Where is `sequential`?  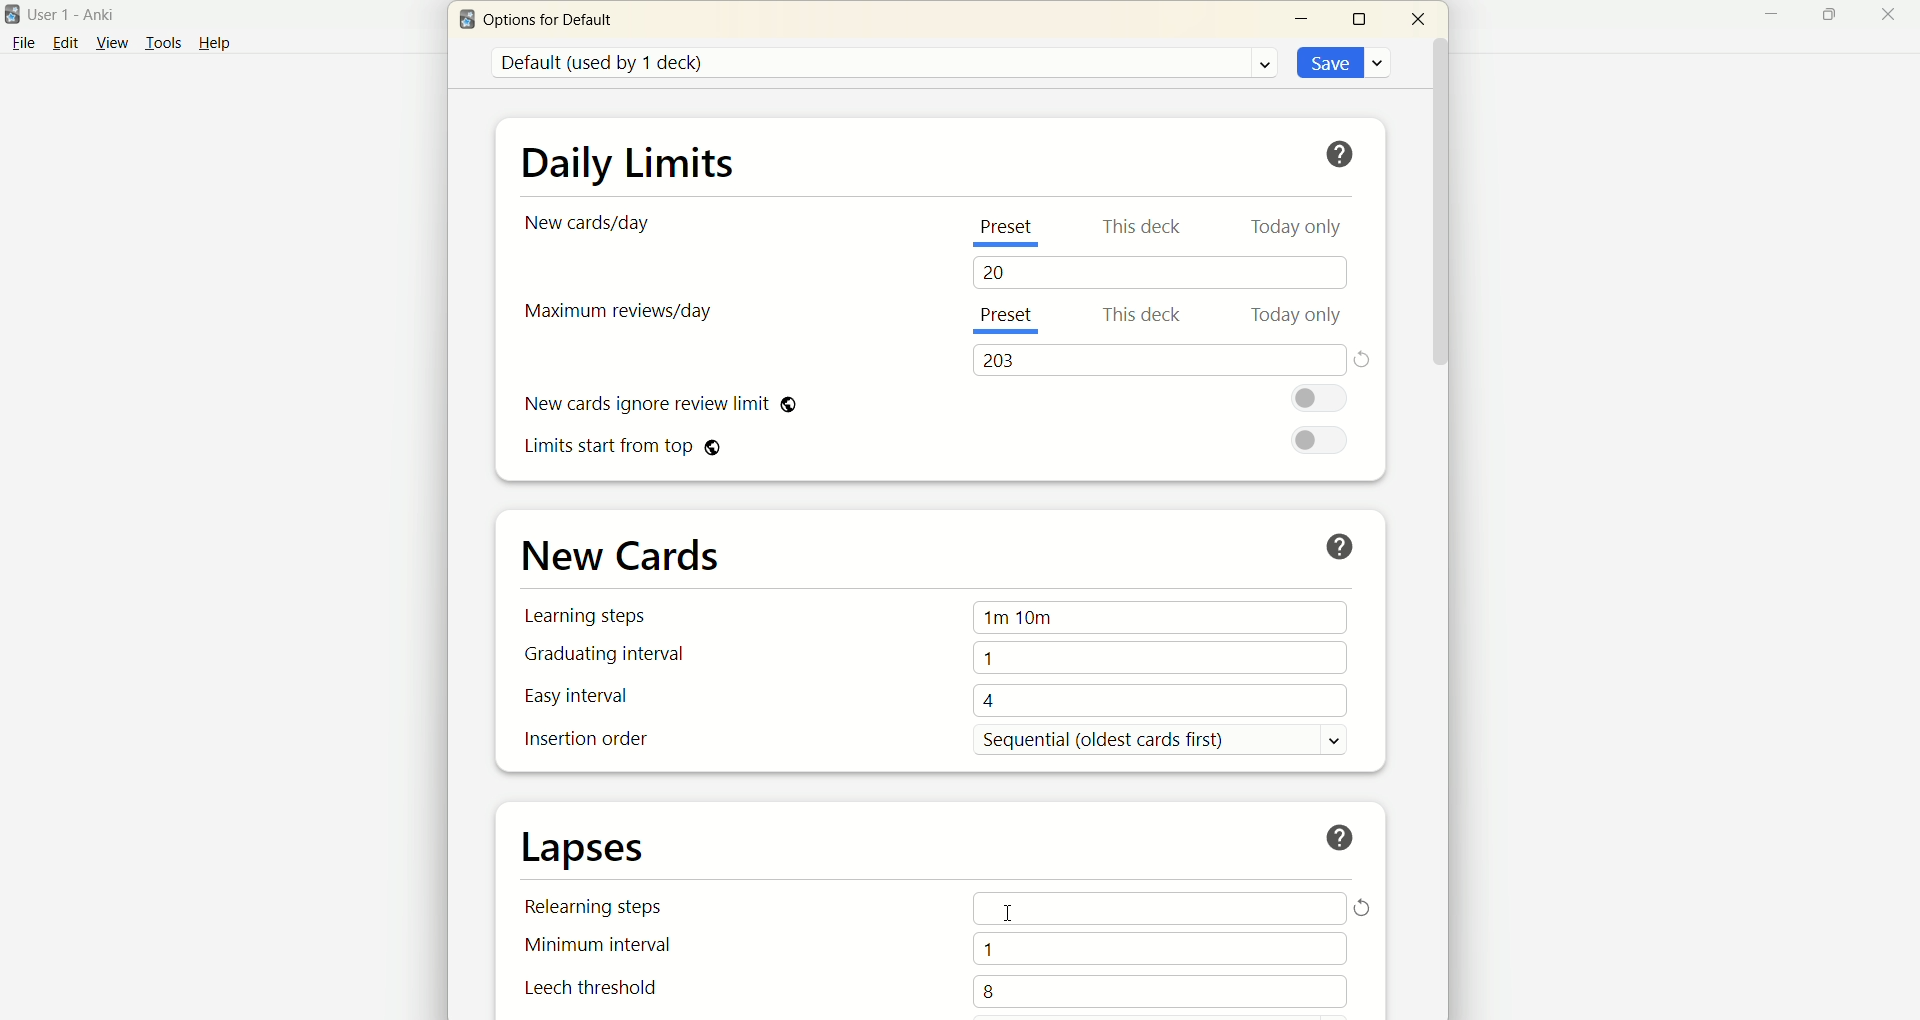 sequential is located at coordinates (1172, 740).